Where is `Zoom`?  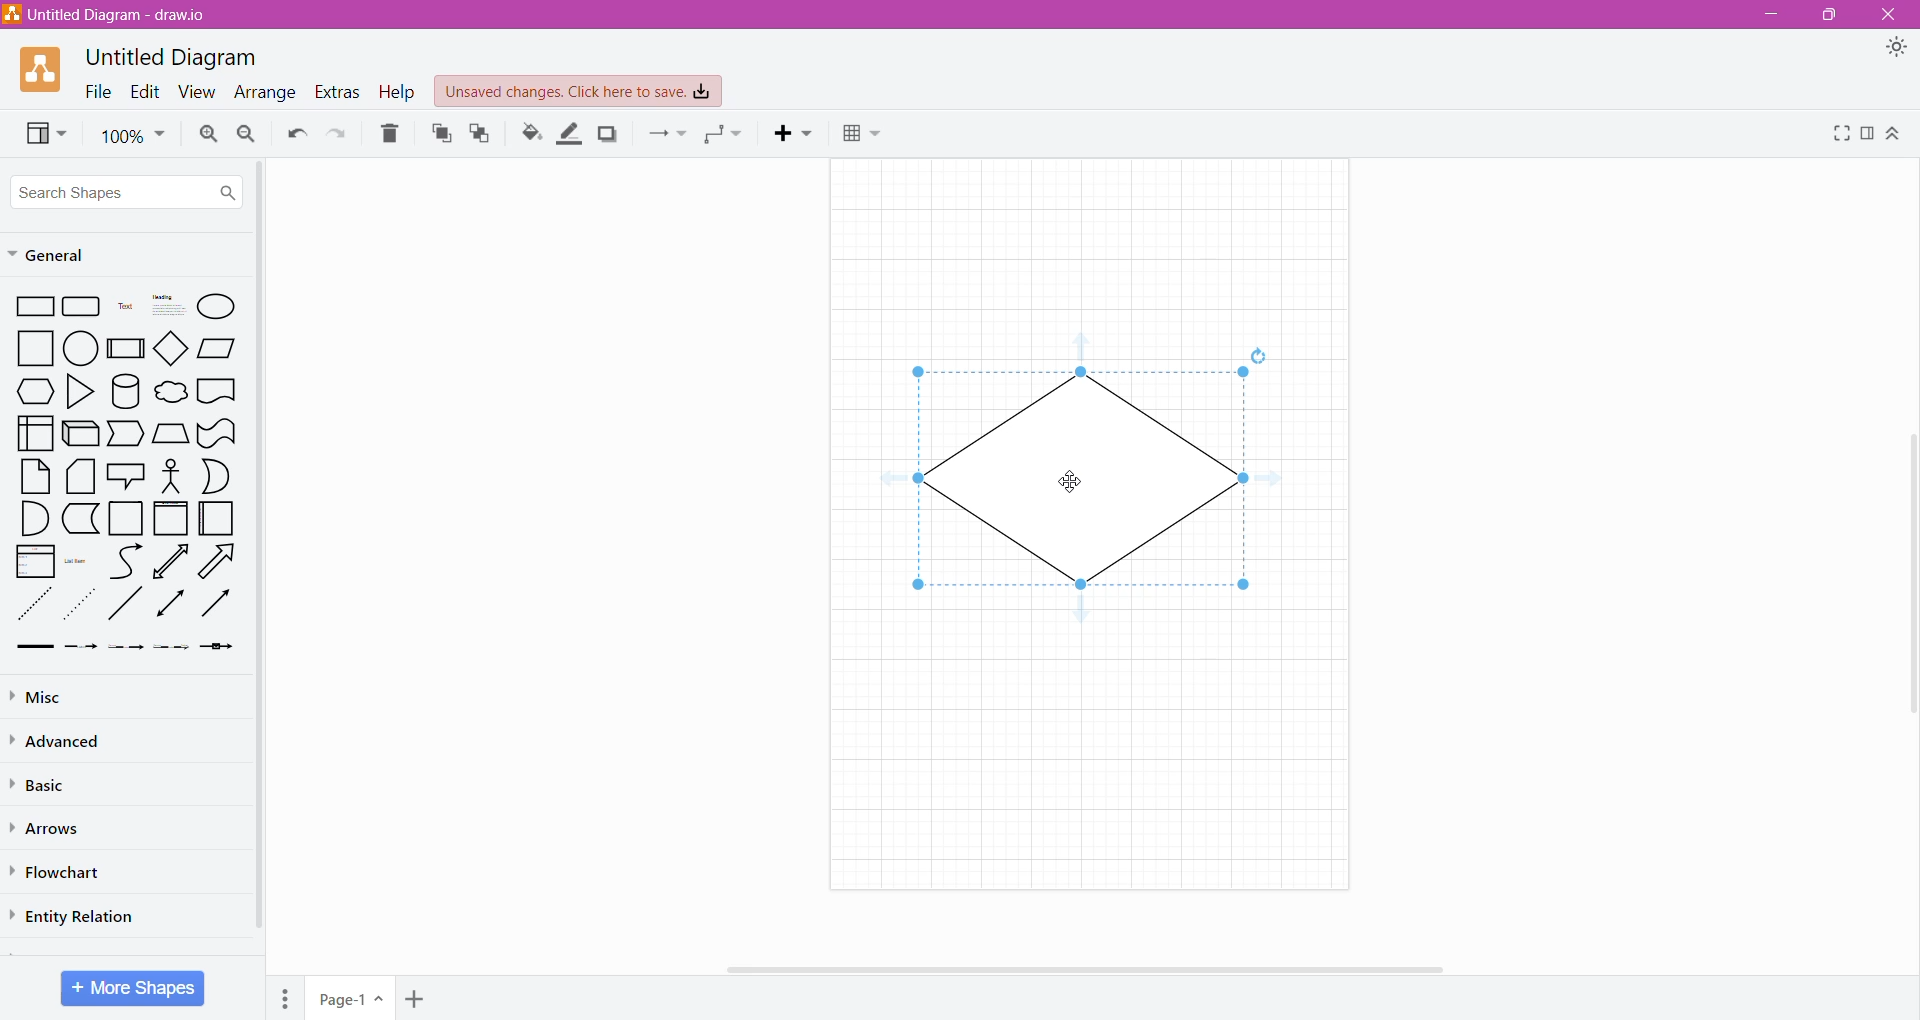 Zoom is located at coordinates (133, 137).